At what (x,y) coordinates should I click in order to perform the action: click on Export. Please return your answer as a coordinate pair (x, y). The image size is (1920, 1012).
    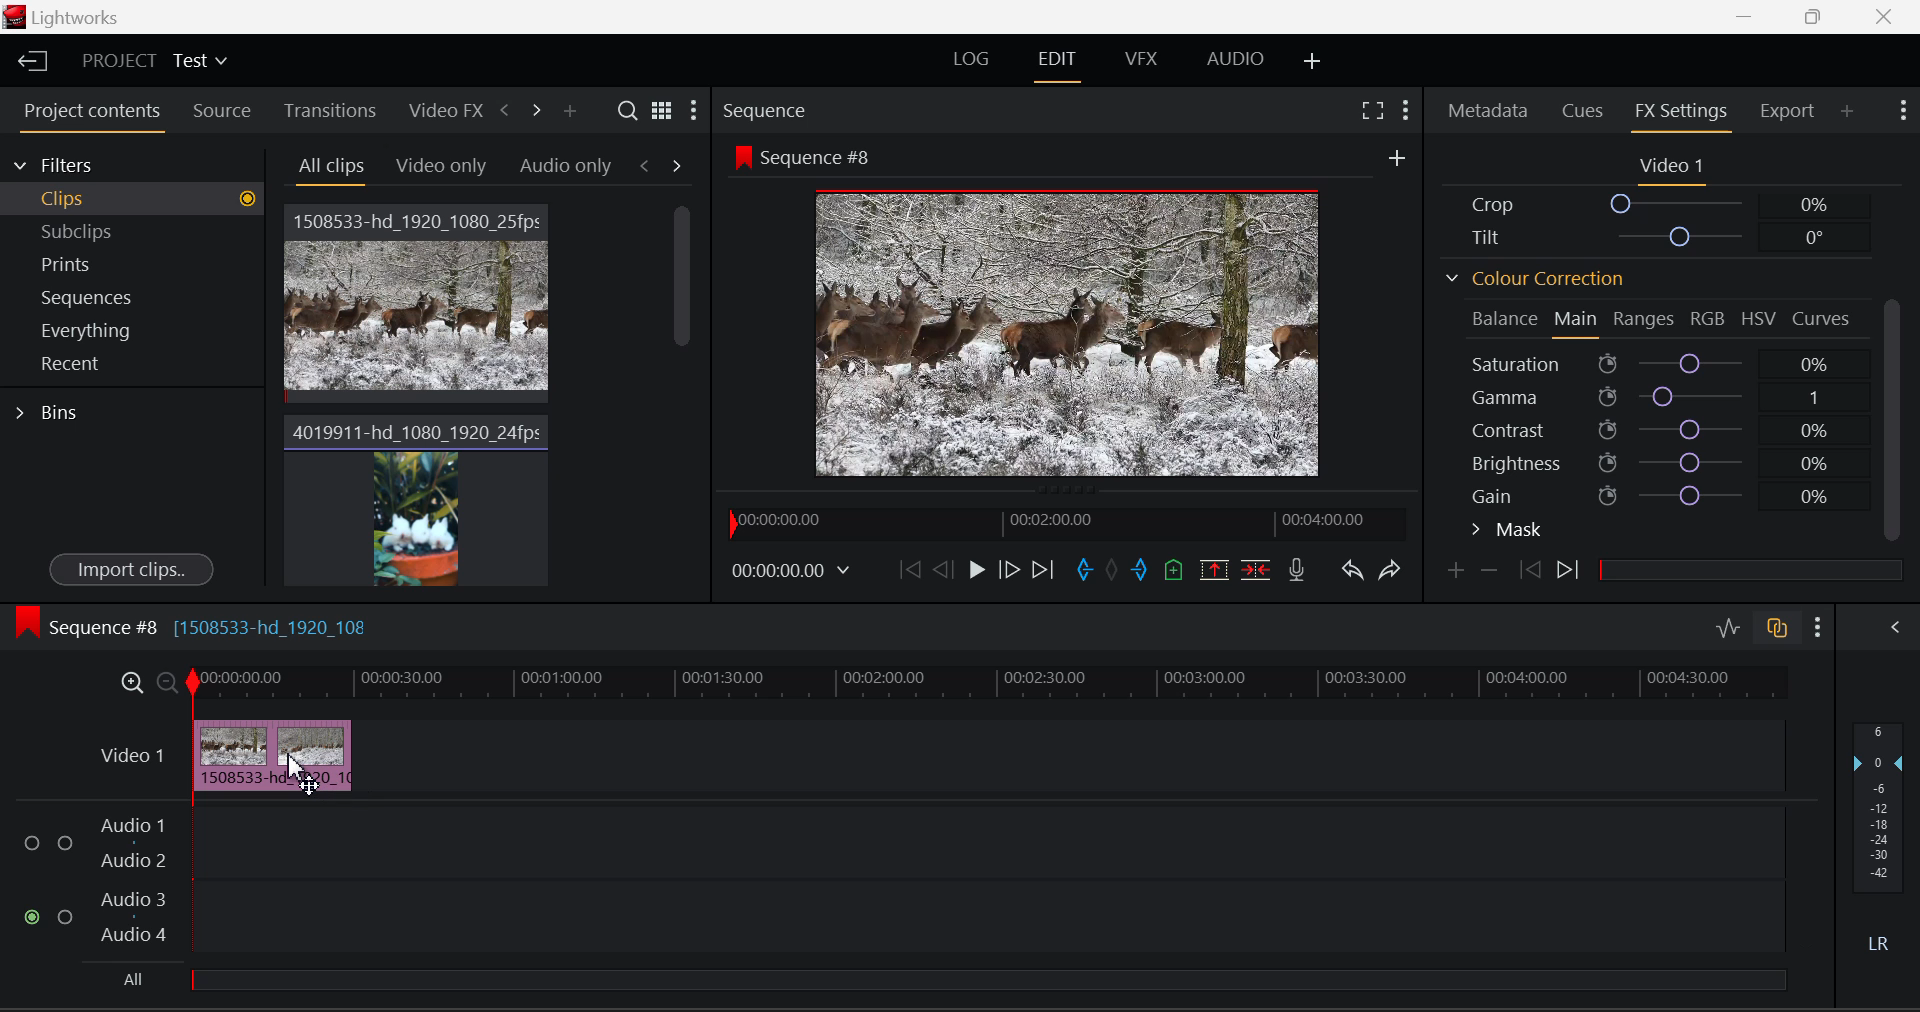
    Looking at the image, I should click on (1788, 113).